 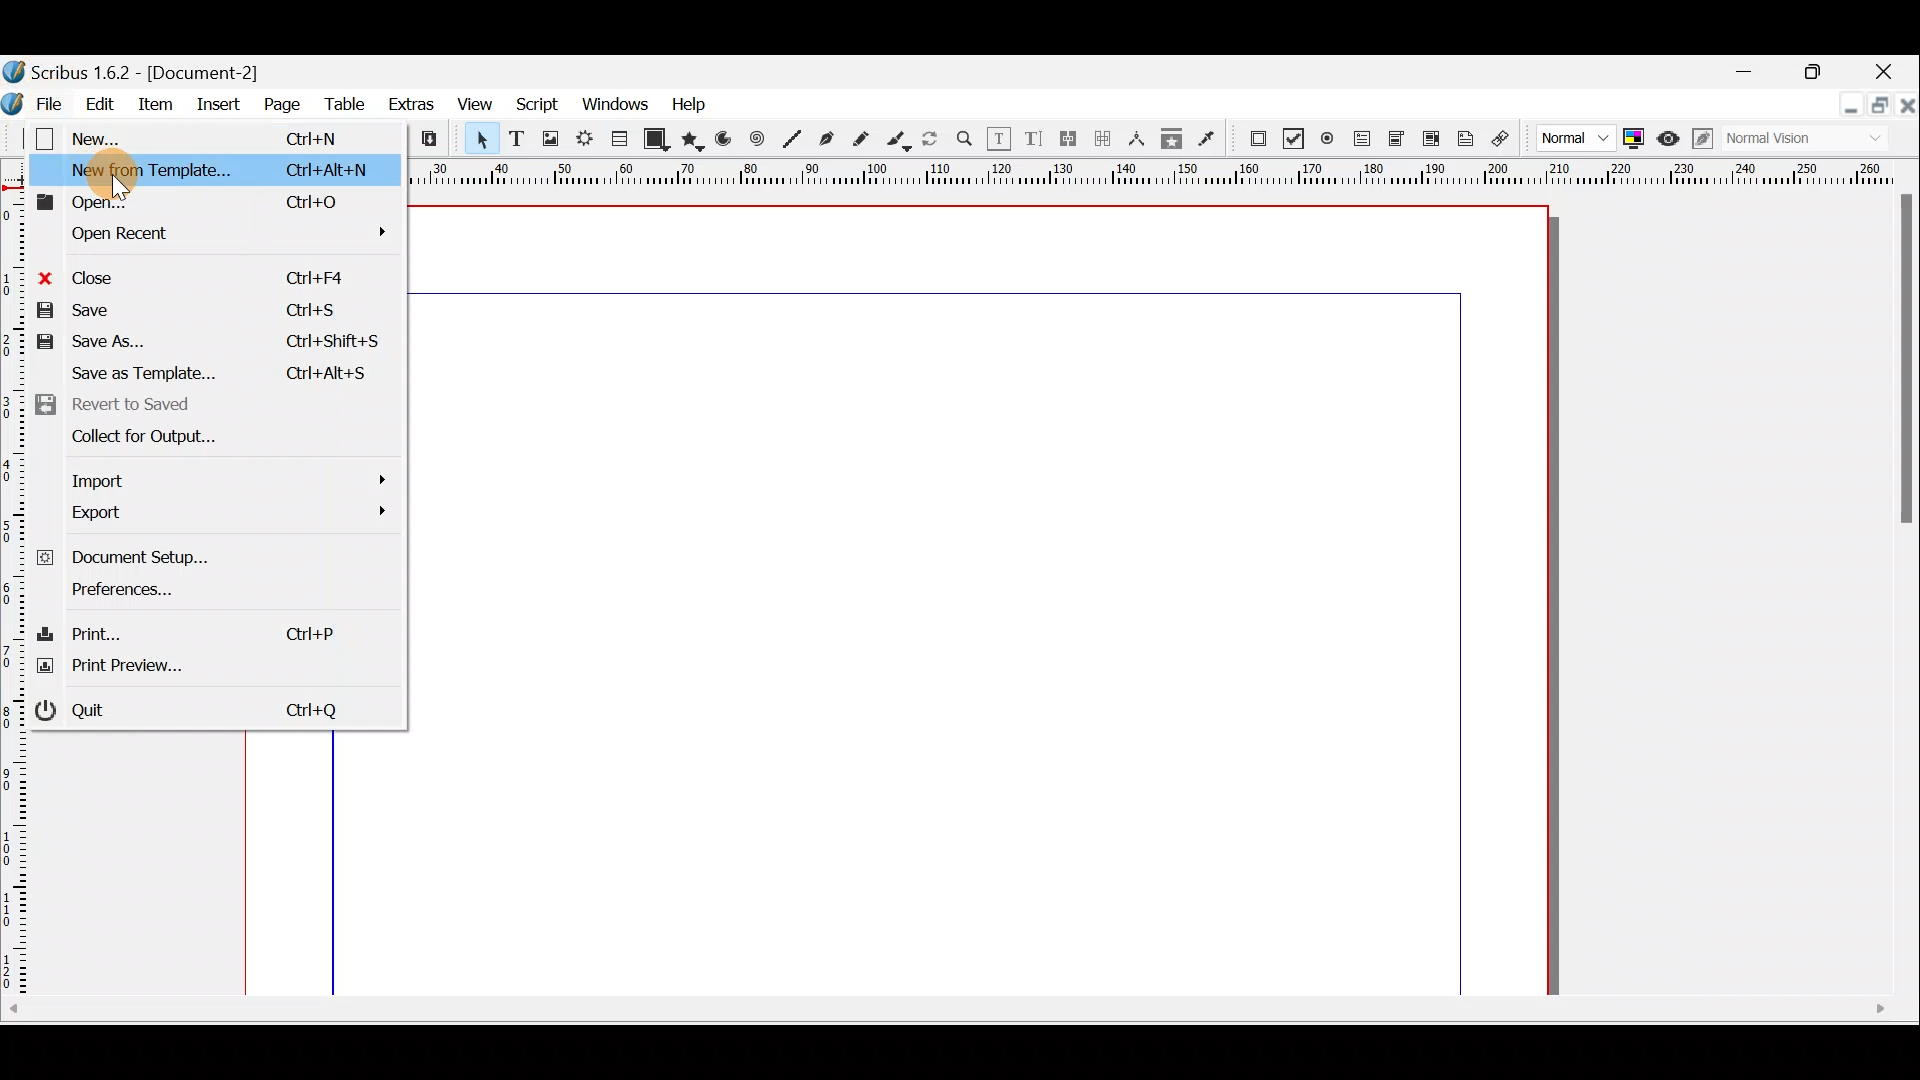 What do you see at coordinates (214, 371) in the screenshot?
I see `Save as template` at bounding box center [214, 371].